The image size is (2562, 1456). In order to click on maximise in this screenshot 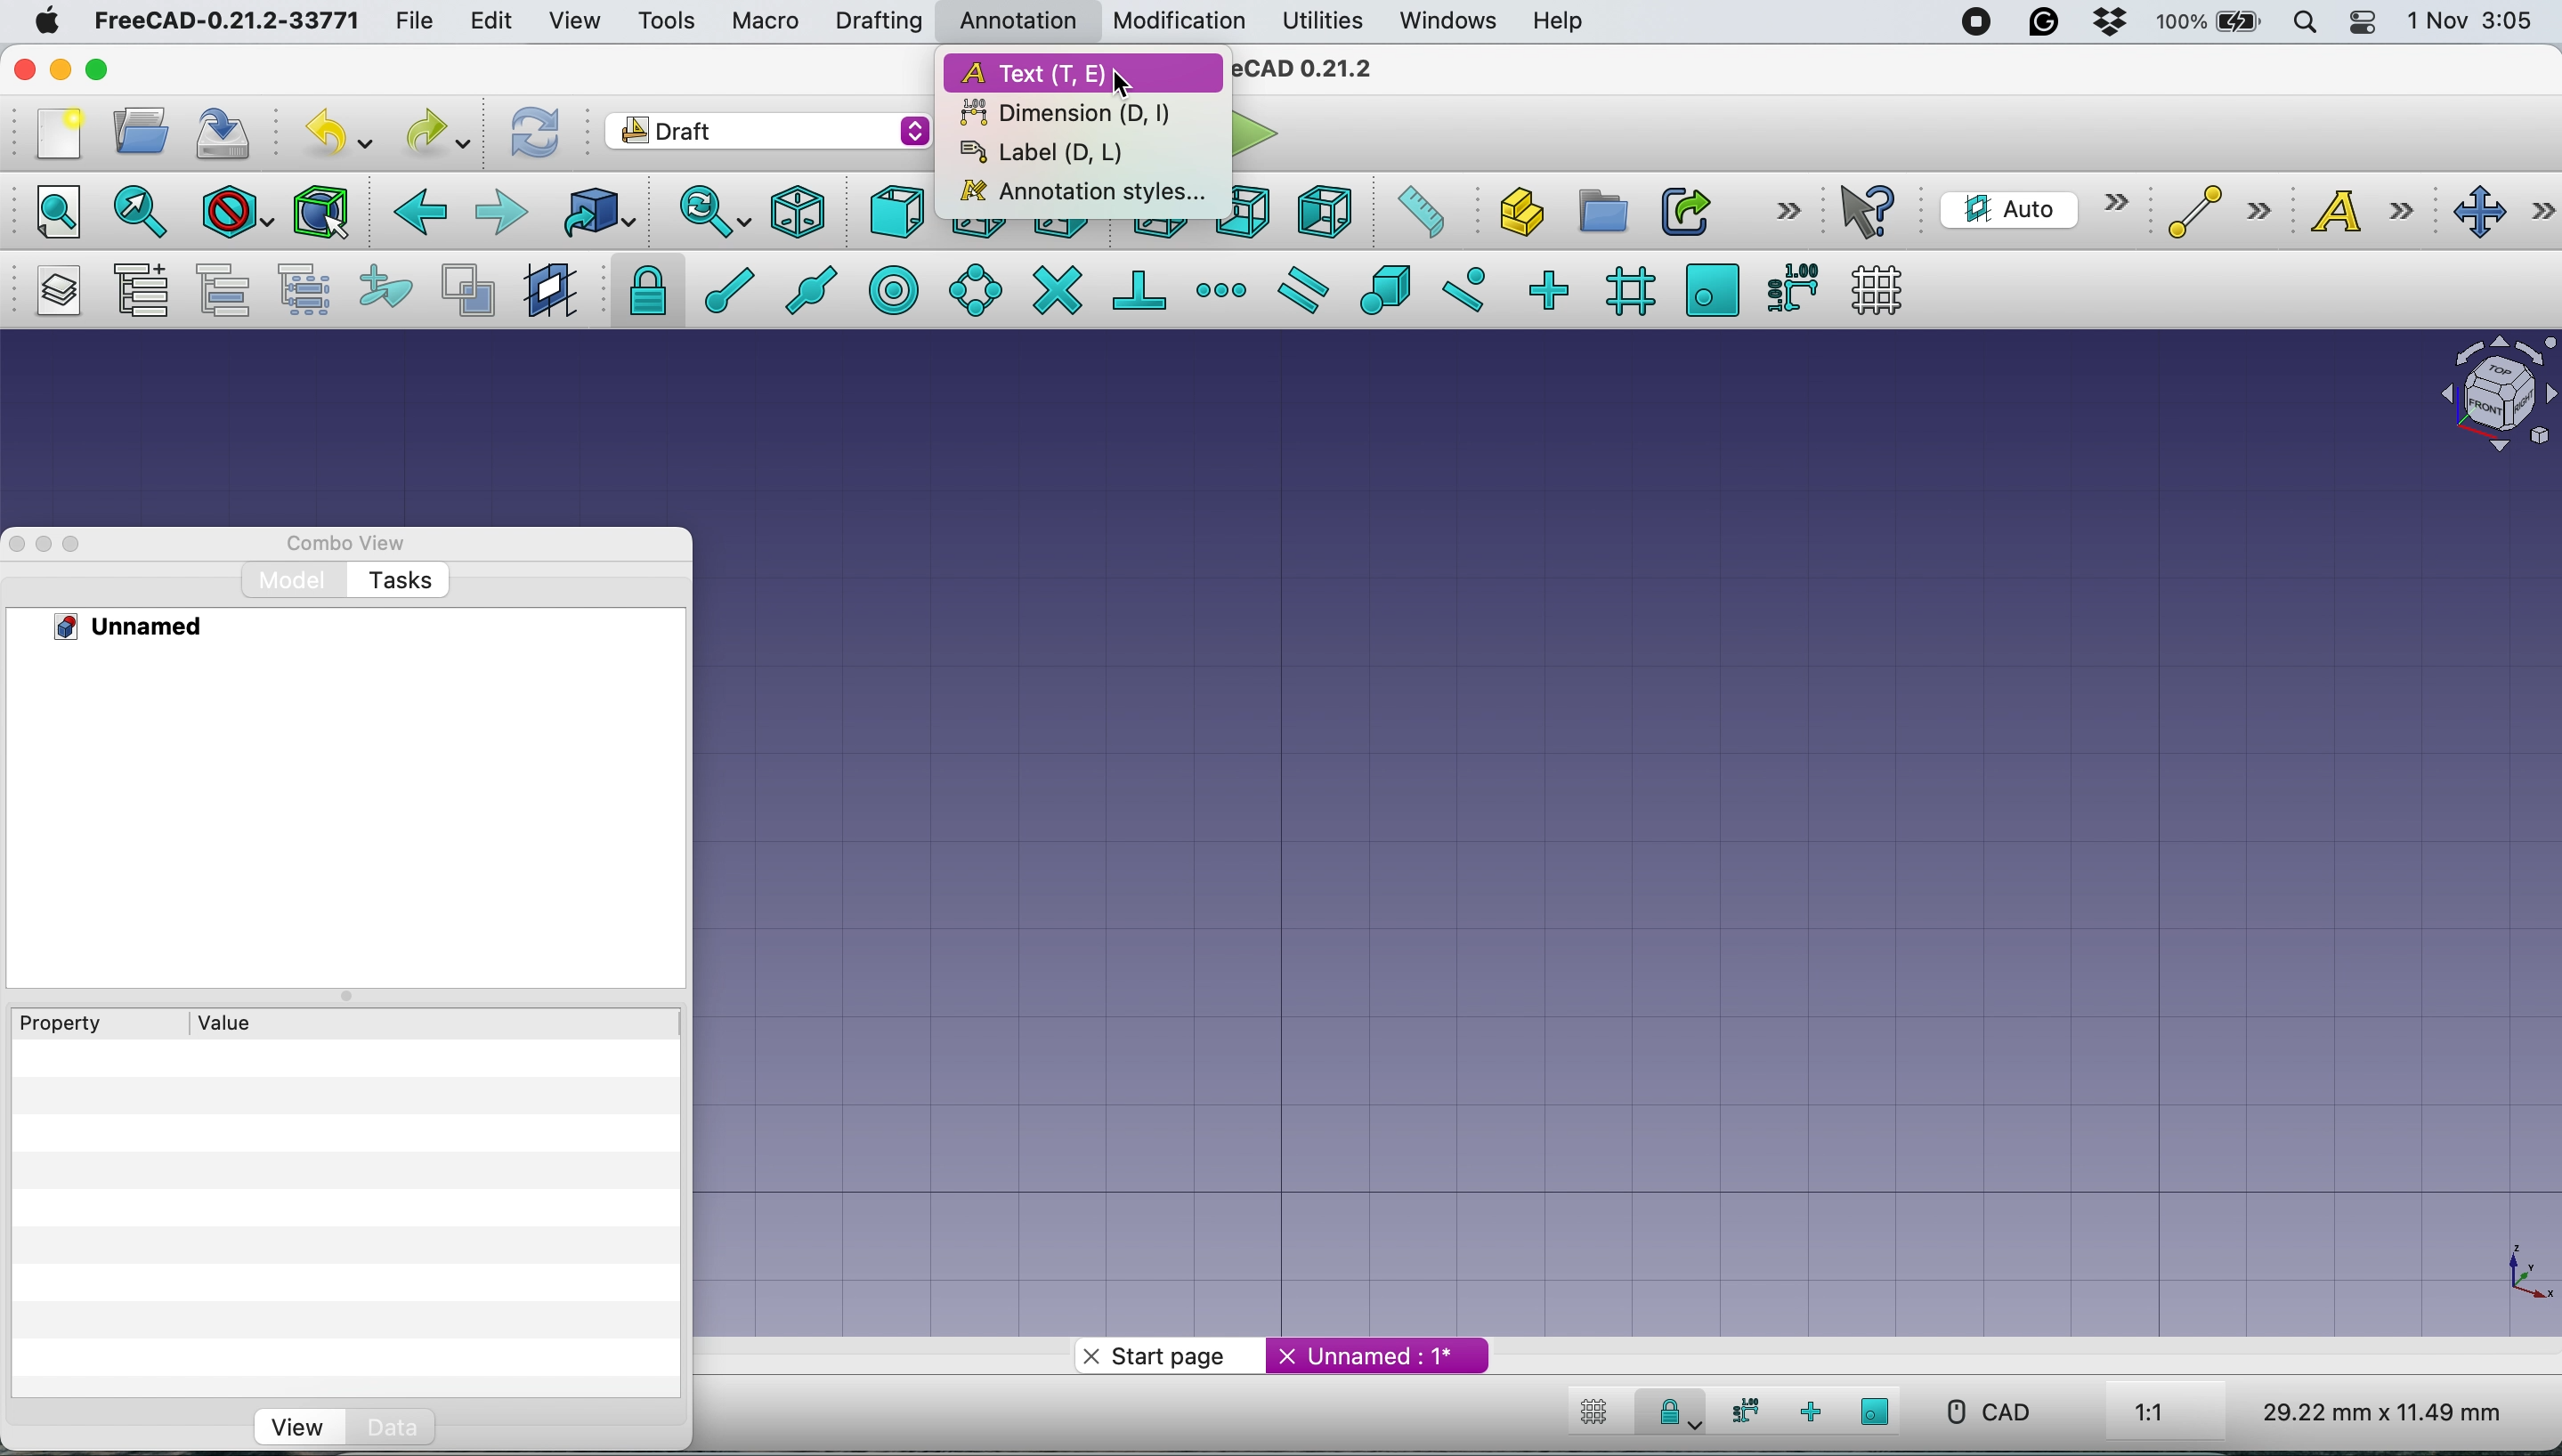, I will do `click(98, 69)`.